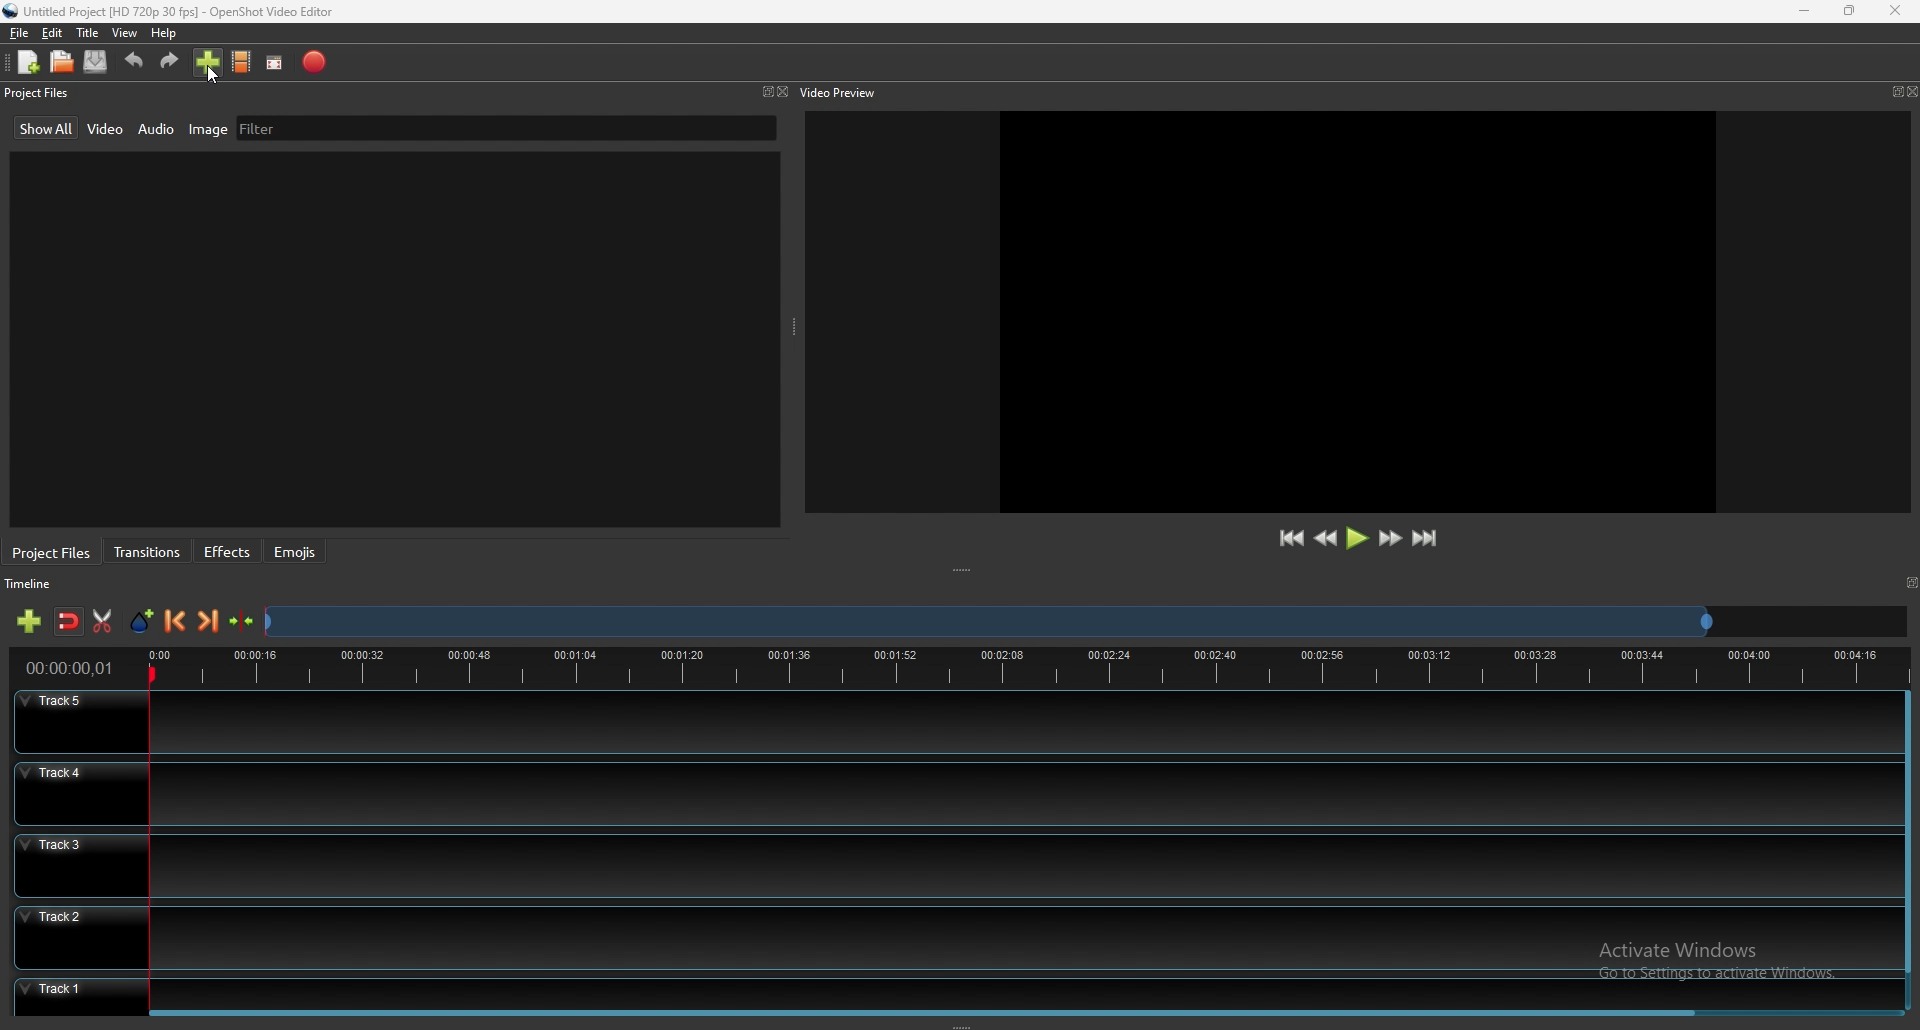 Image resolution: width=1920 pixels, height=1030 pixels. I want to click on title, so click(87, 33).